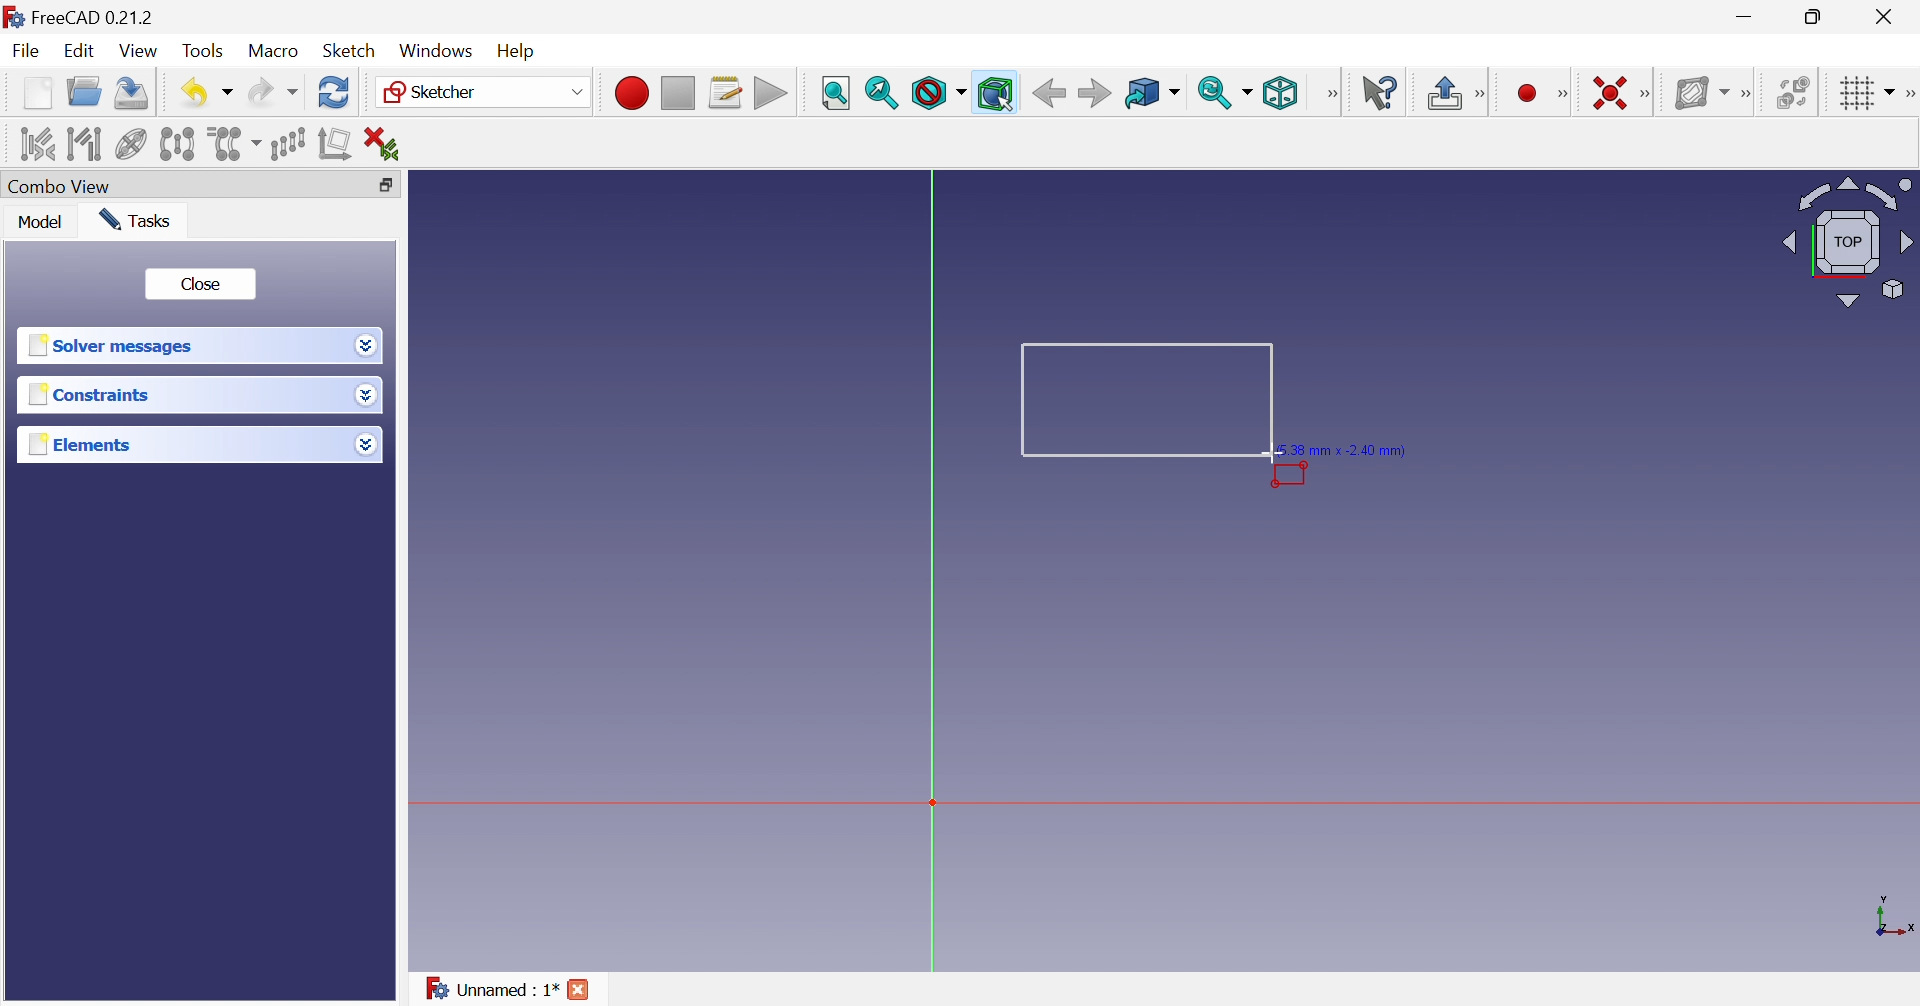 The height and width of the screenshot is (1006, 1920). What do you see at coordinates (109, 344) in the screenshot?
I see `Solver messages` at bounding box center [109, 344].